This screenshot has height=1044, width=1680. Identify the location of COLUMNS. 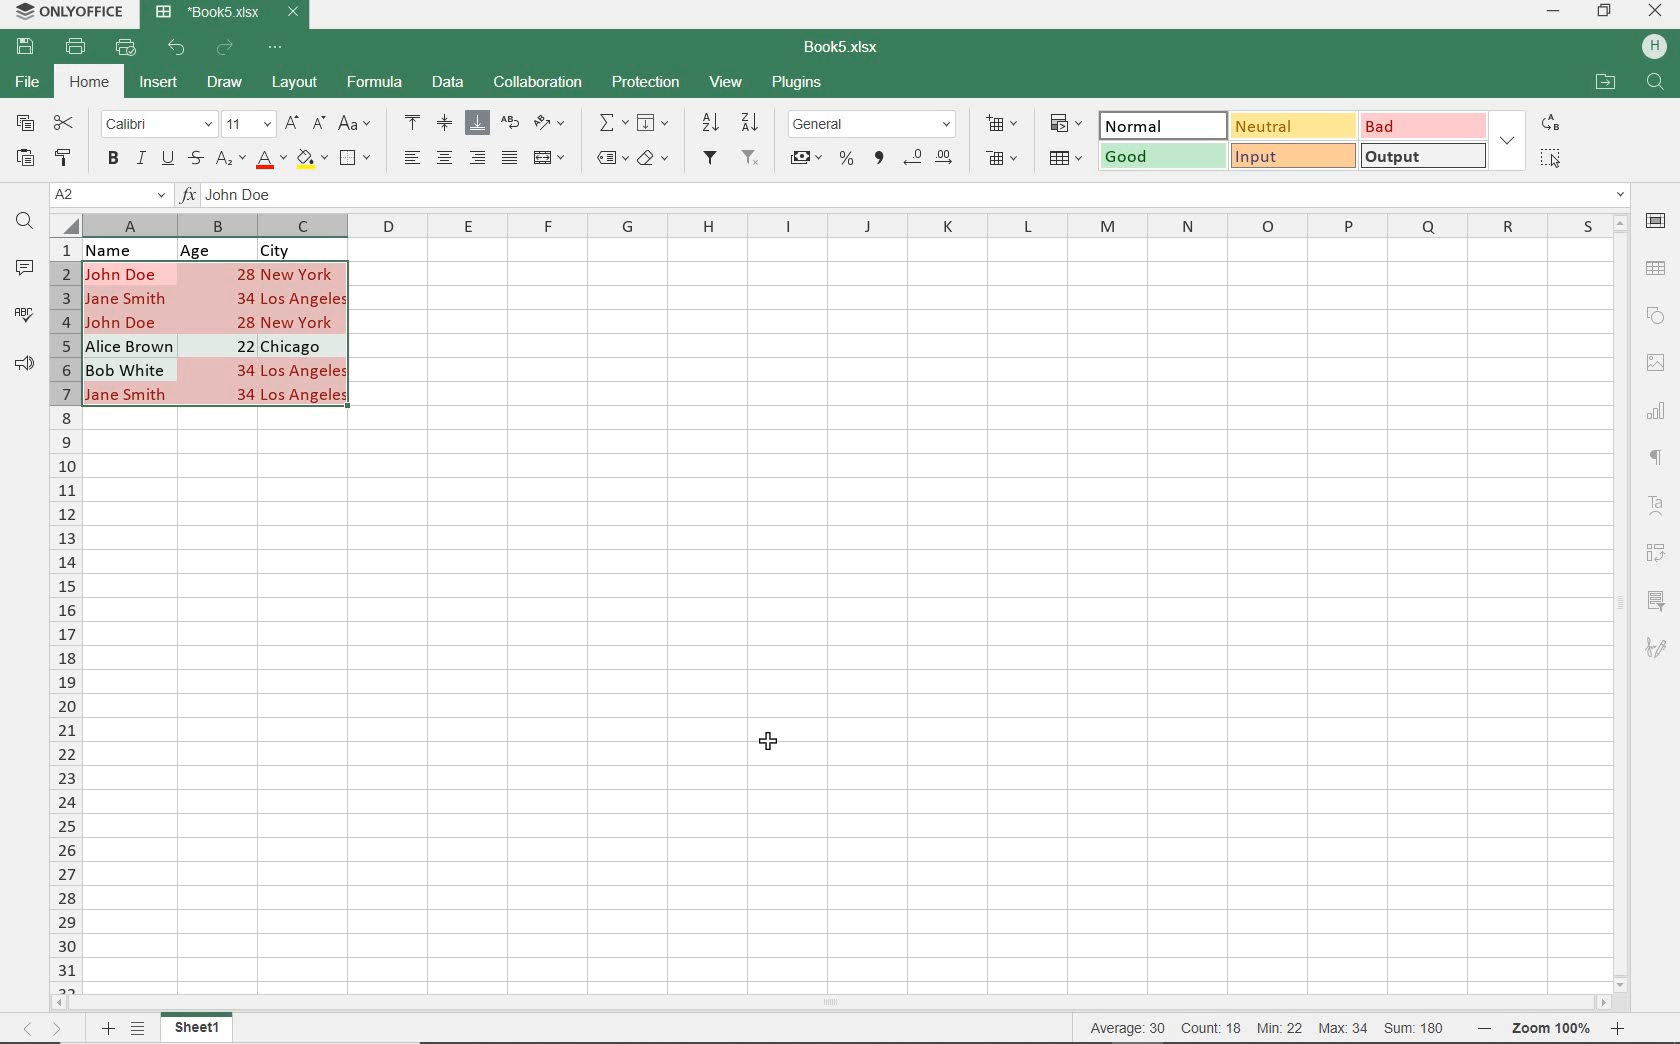
(65, 615).